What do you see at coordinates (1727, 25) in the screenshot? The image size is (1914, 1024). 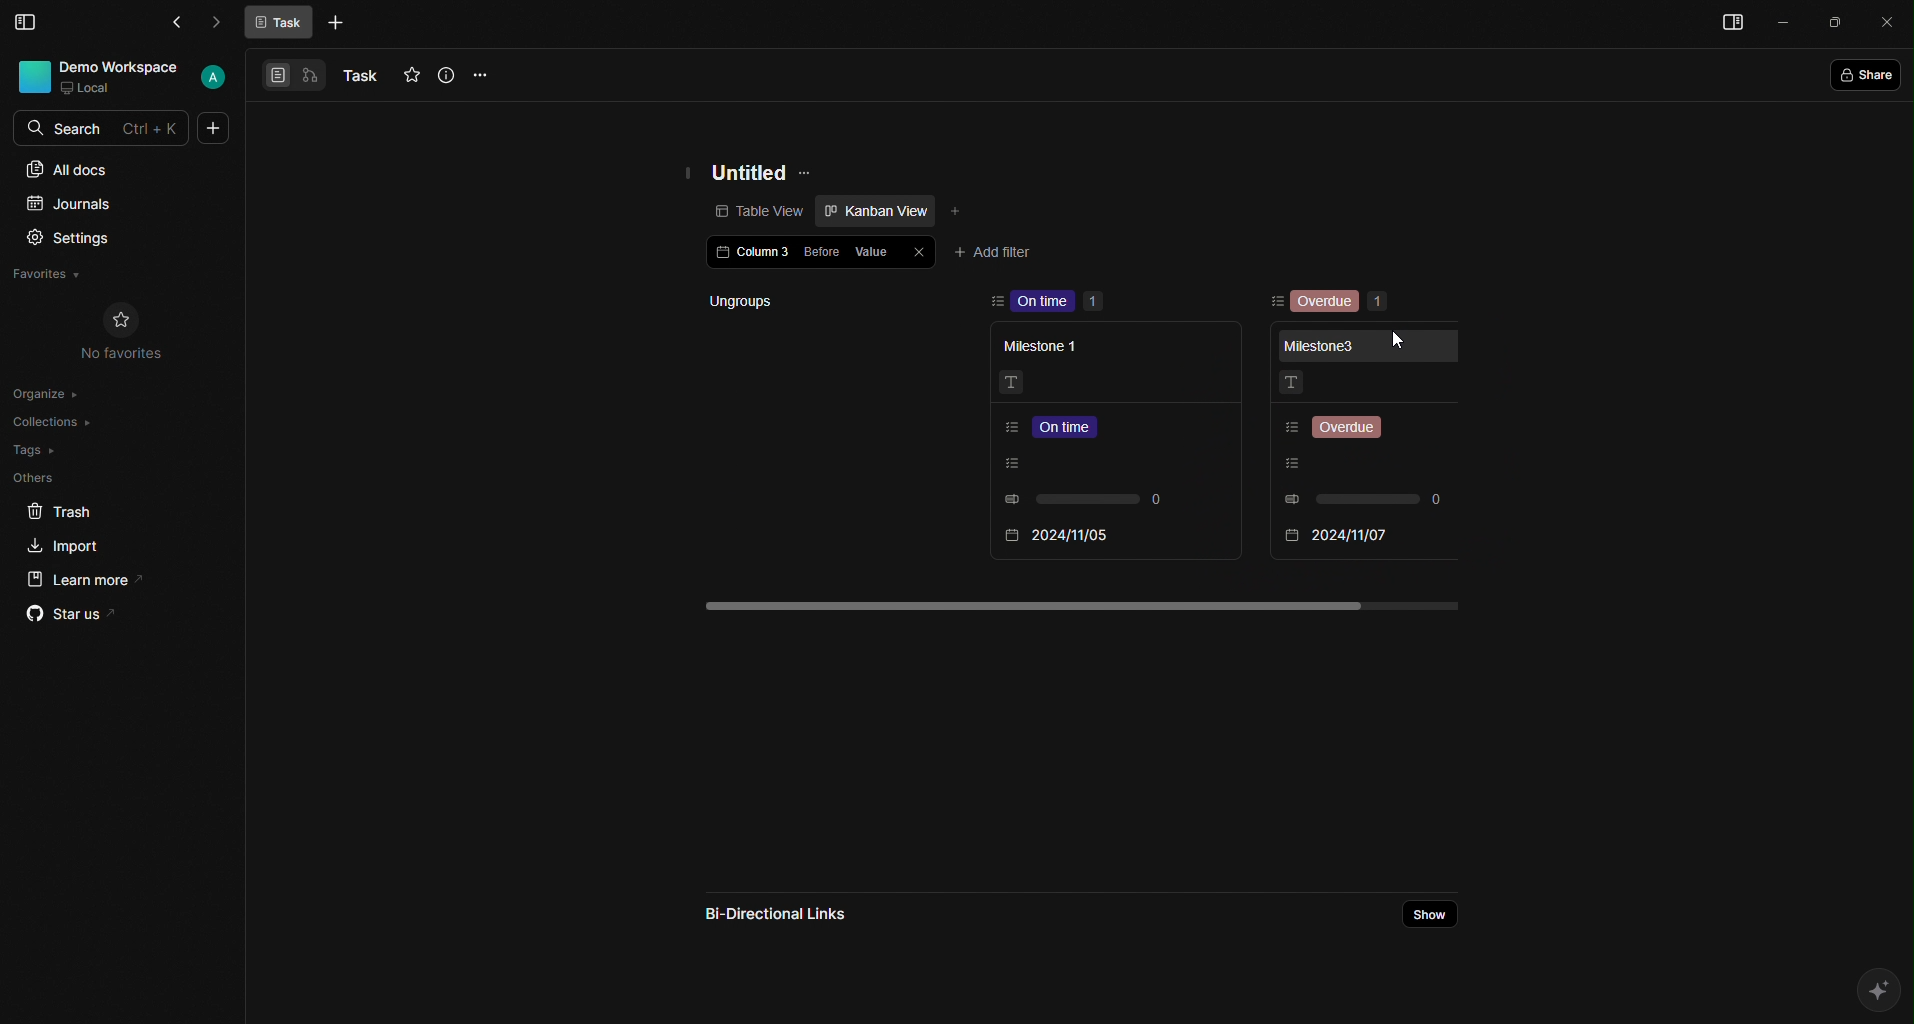 I see `Menu bar` at bounding box center [1727, 25].